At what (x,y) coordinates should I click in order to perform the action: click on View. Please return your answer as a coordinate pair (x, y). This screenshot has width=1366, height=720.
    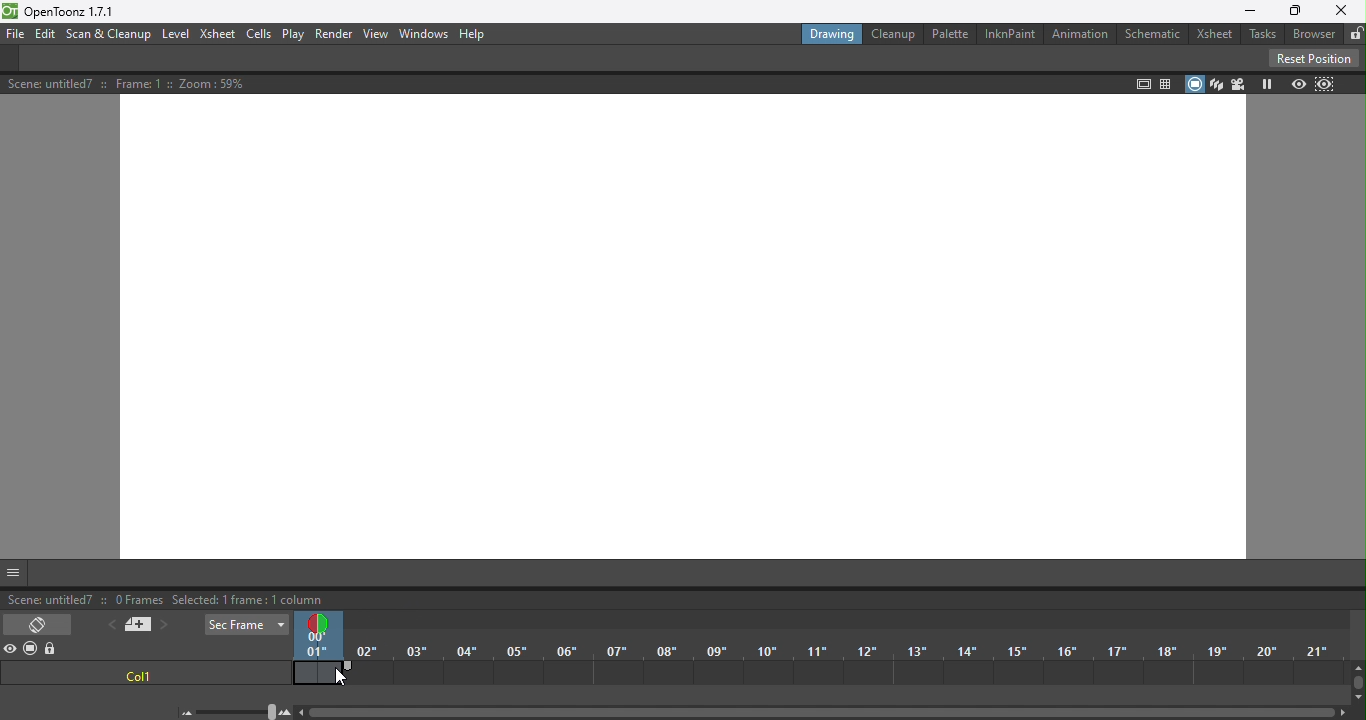
    Looking at the image, I should click on (377, 35).